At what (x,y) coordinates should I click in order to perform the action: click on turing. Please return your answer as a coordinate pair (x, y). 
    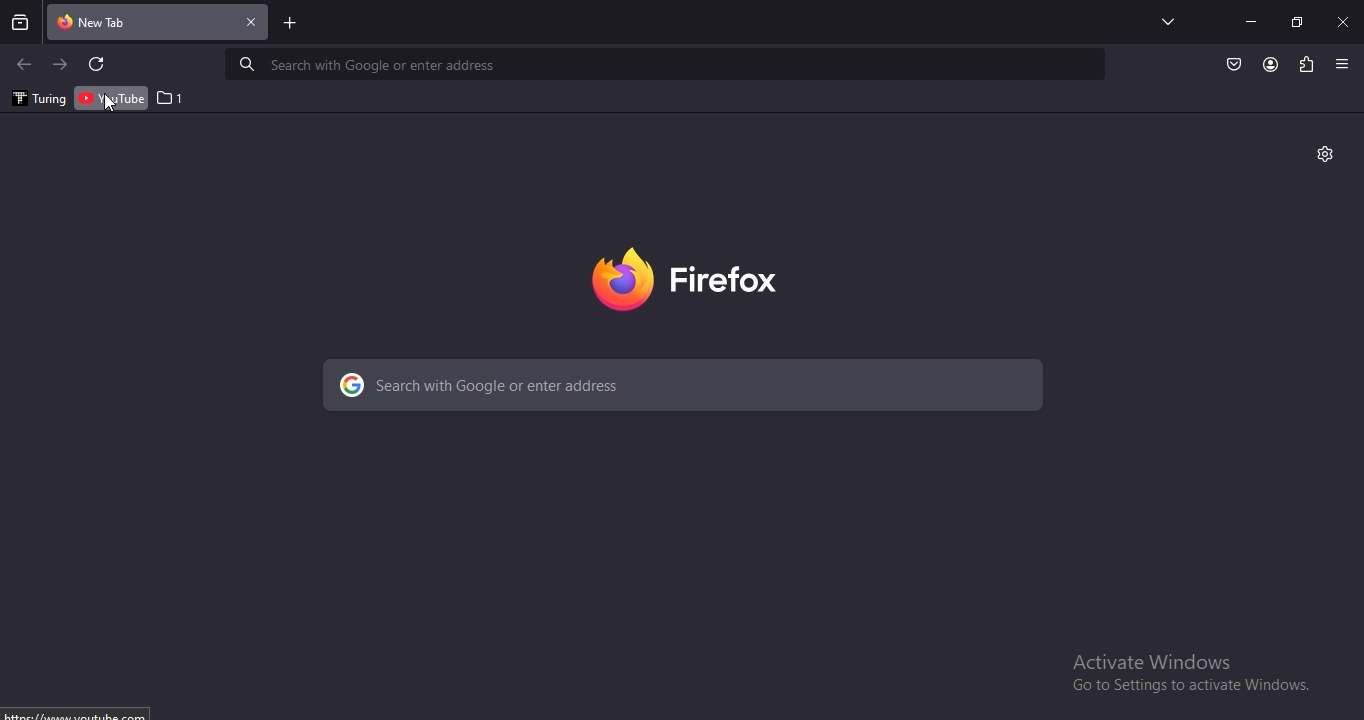
    Looking at the image, I should click on (37, 99).